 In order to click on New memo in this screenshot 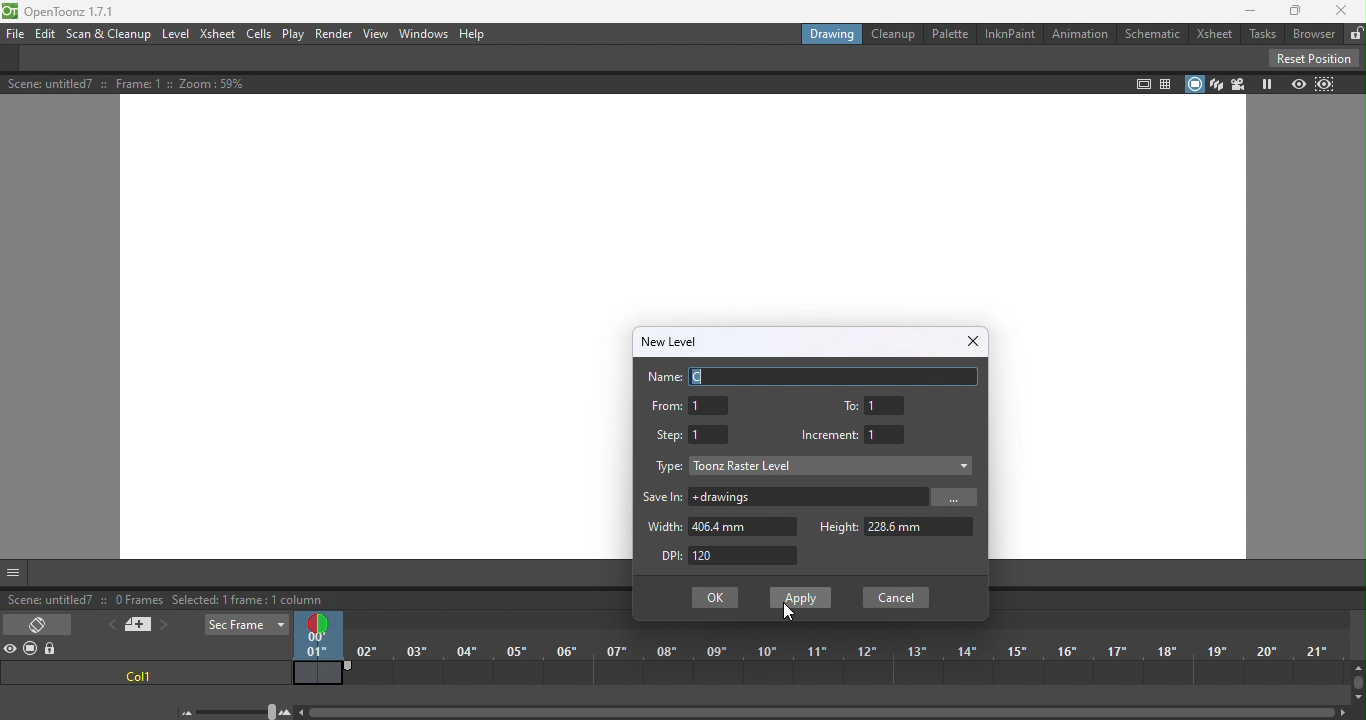, I will do `click(137, 627)`.